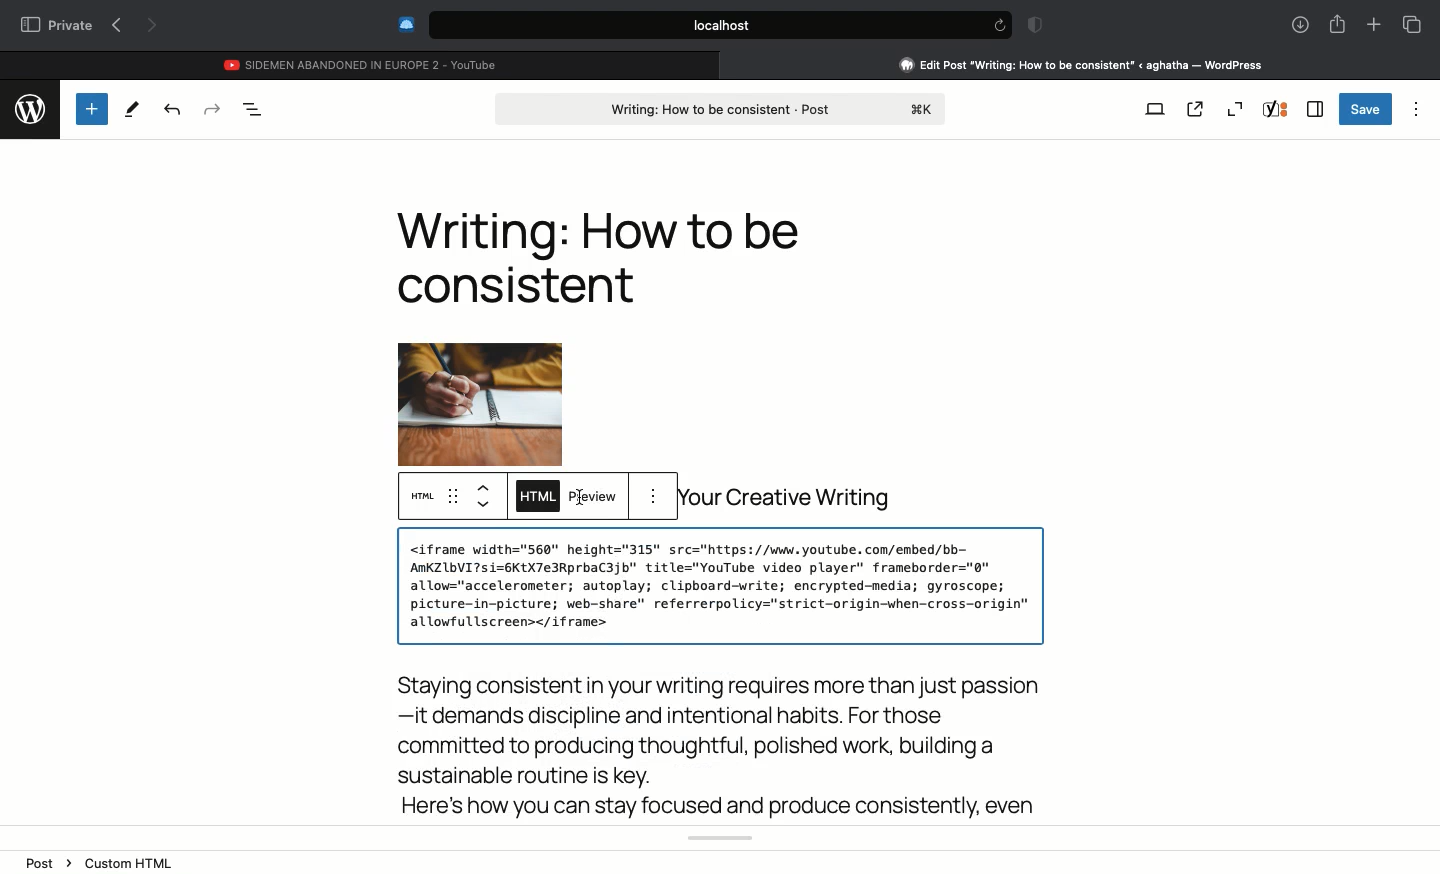 Image resolution: width=1440 pixels, height=874 pixels. Describe the element at coordinates (90, 108) in the screenshot. I see `Add new block` at that location.